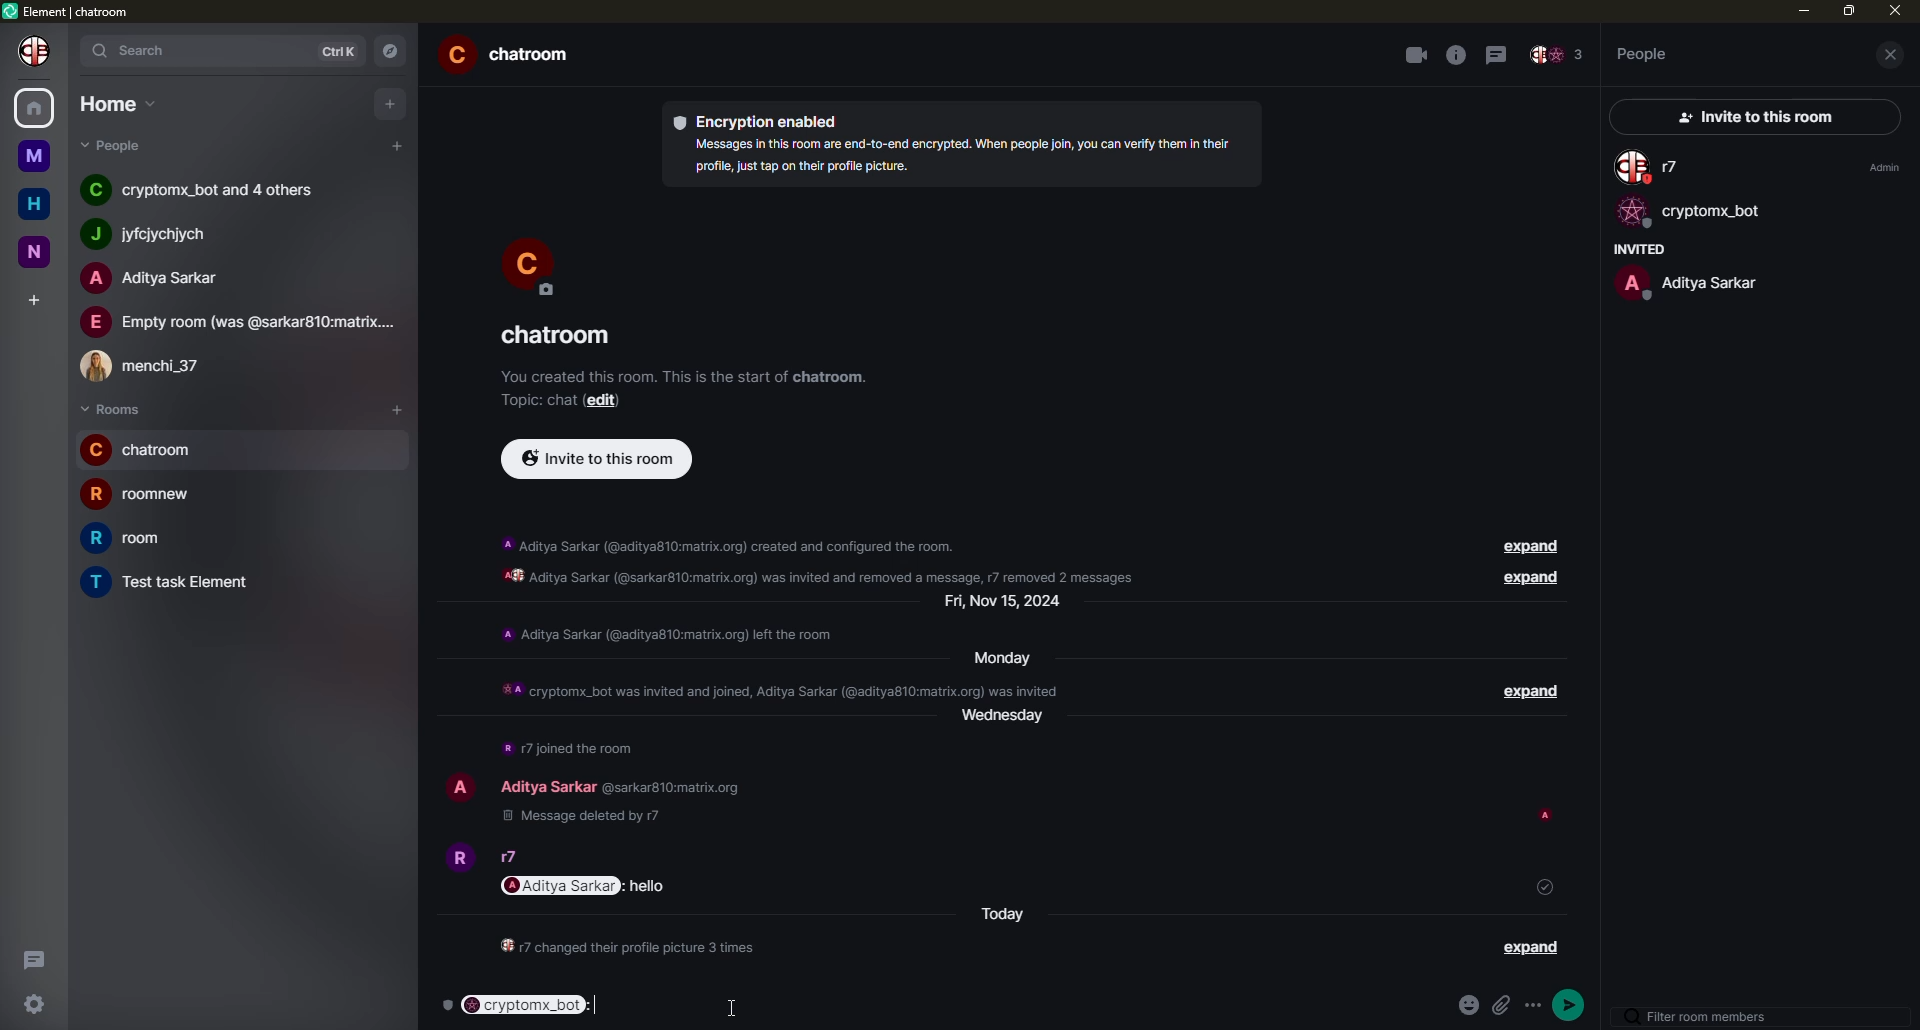  What do you see at coordinates (141, 539) in the screenshot?
I see `room` at bounding box center [141, 539].